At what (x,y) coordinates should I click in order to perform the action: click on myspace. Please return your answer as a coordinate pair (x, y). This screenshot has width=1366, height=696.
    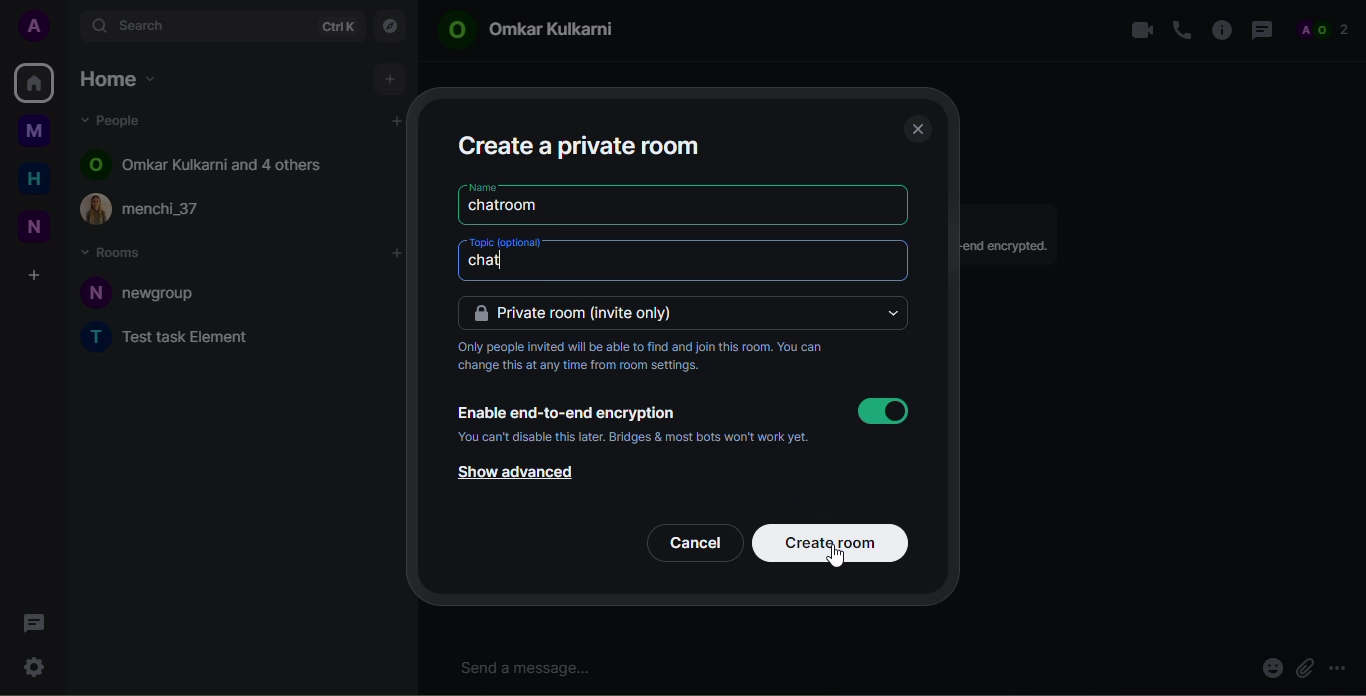
    Looking at the image, I should click on (34, 130).